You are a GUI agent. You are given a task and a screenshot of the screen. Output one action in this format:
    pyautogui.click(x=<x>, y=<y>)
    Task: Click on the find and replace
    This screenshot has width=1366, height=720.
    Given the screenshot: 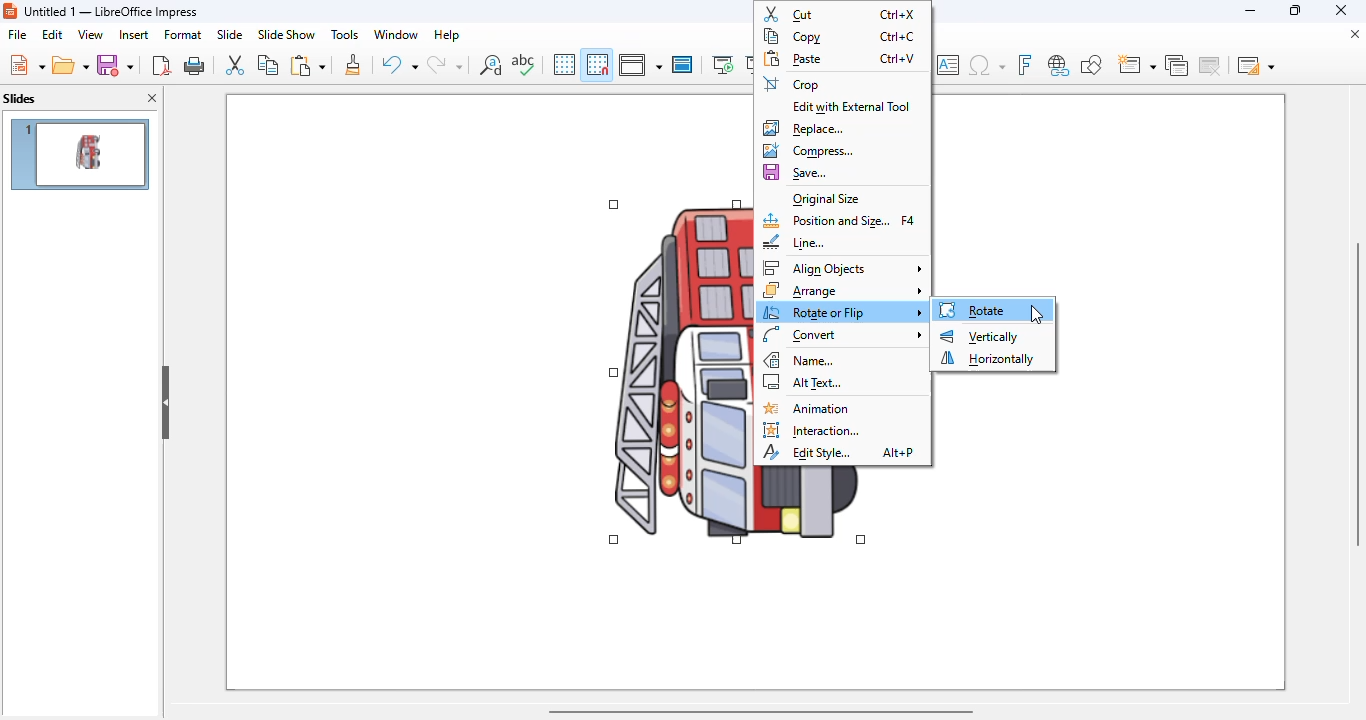 What is the action you would take?
    pyautogui.click(x=490, y=64)
    